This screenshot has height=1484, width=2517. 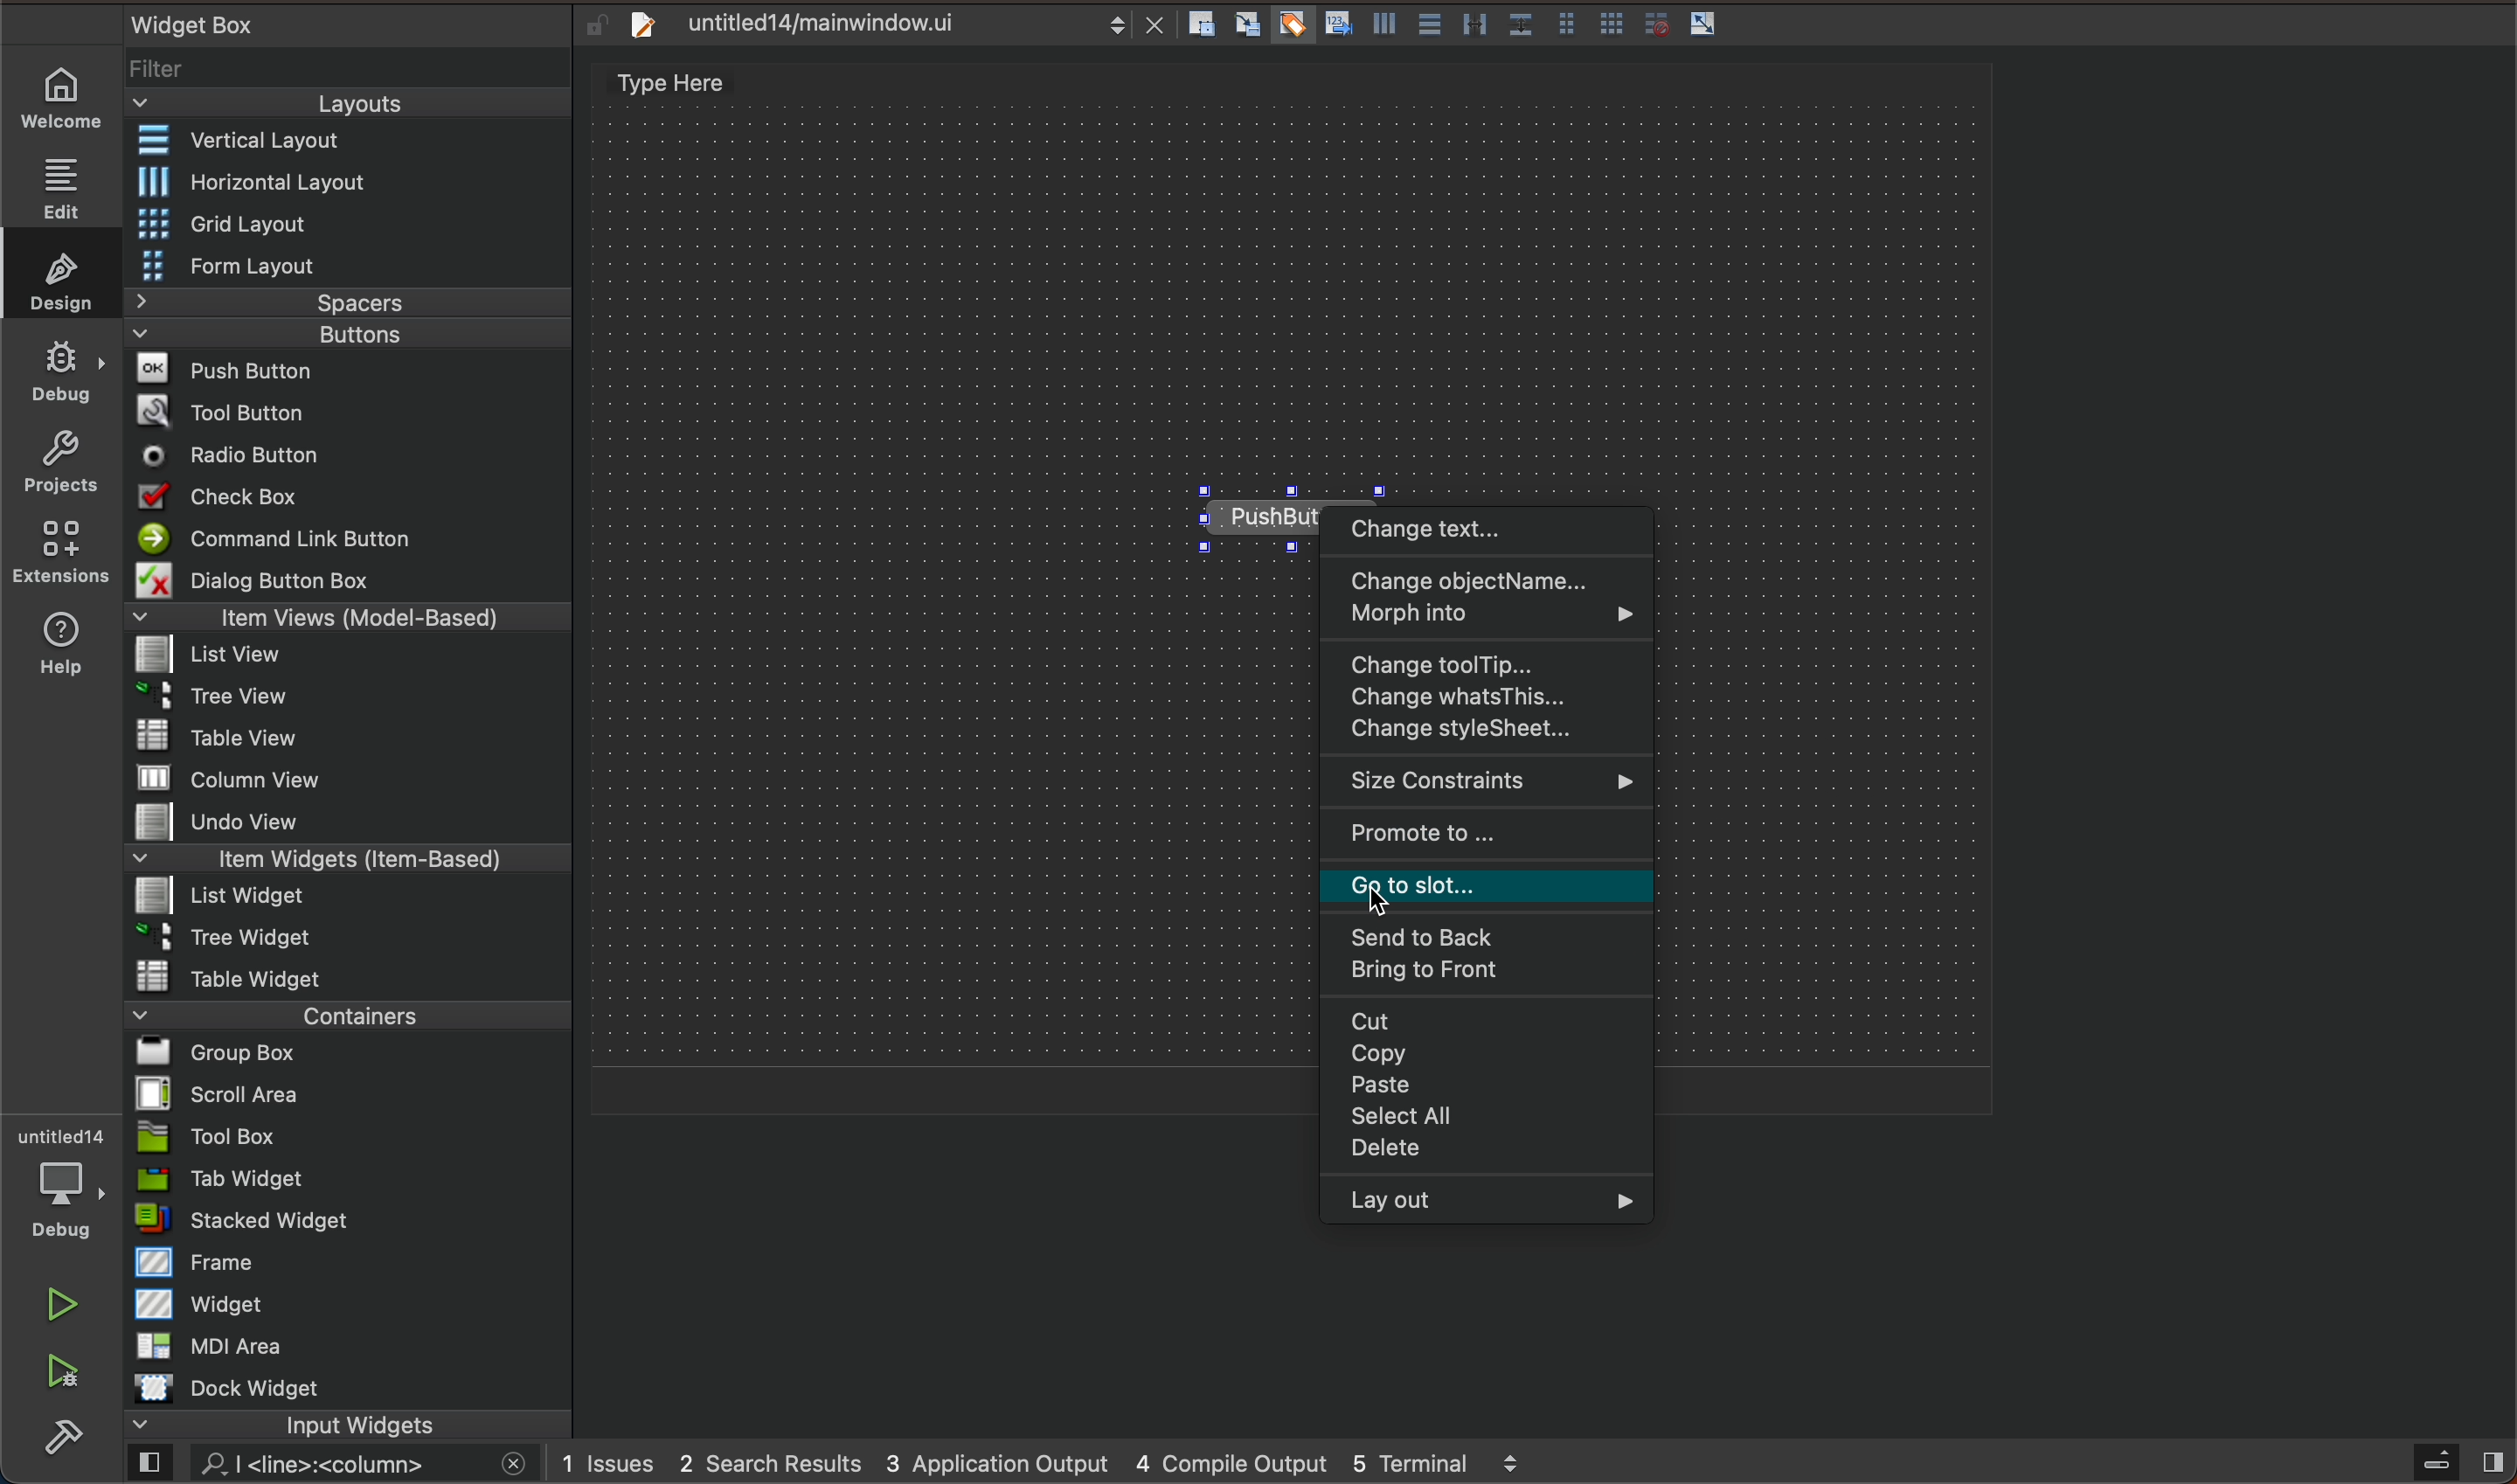 What do you see at coordinates (1407, 886) in the screenshot?
I see `cursor` at bounding box center [1407, 886].